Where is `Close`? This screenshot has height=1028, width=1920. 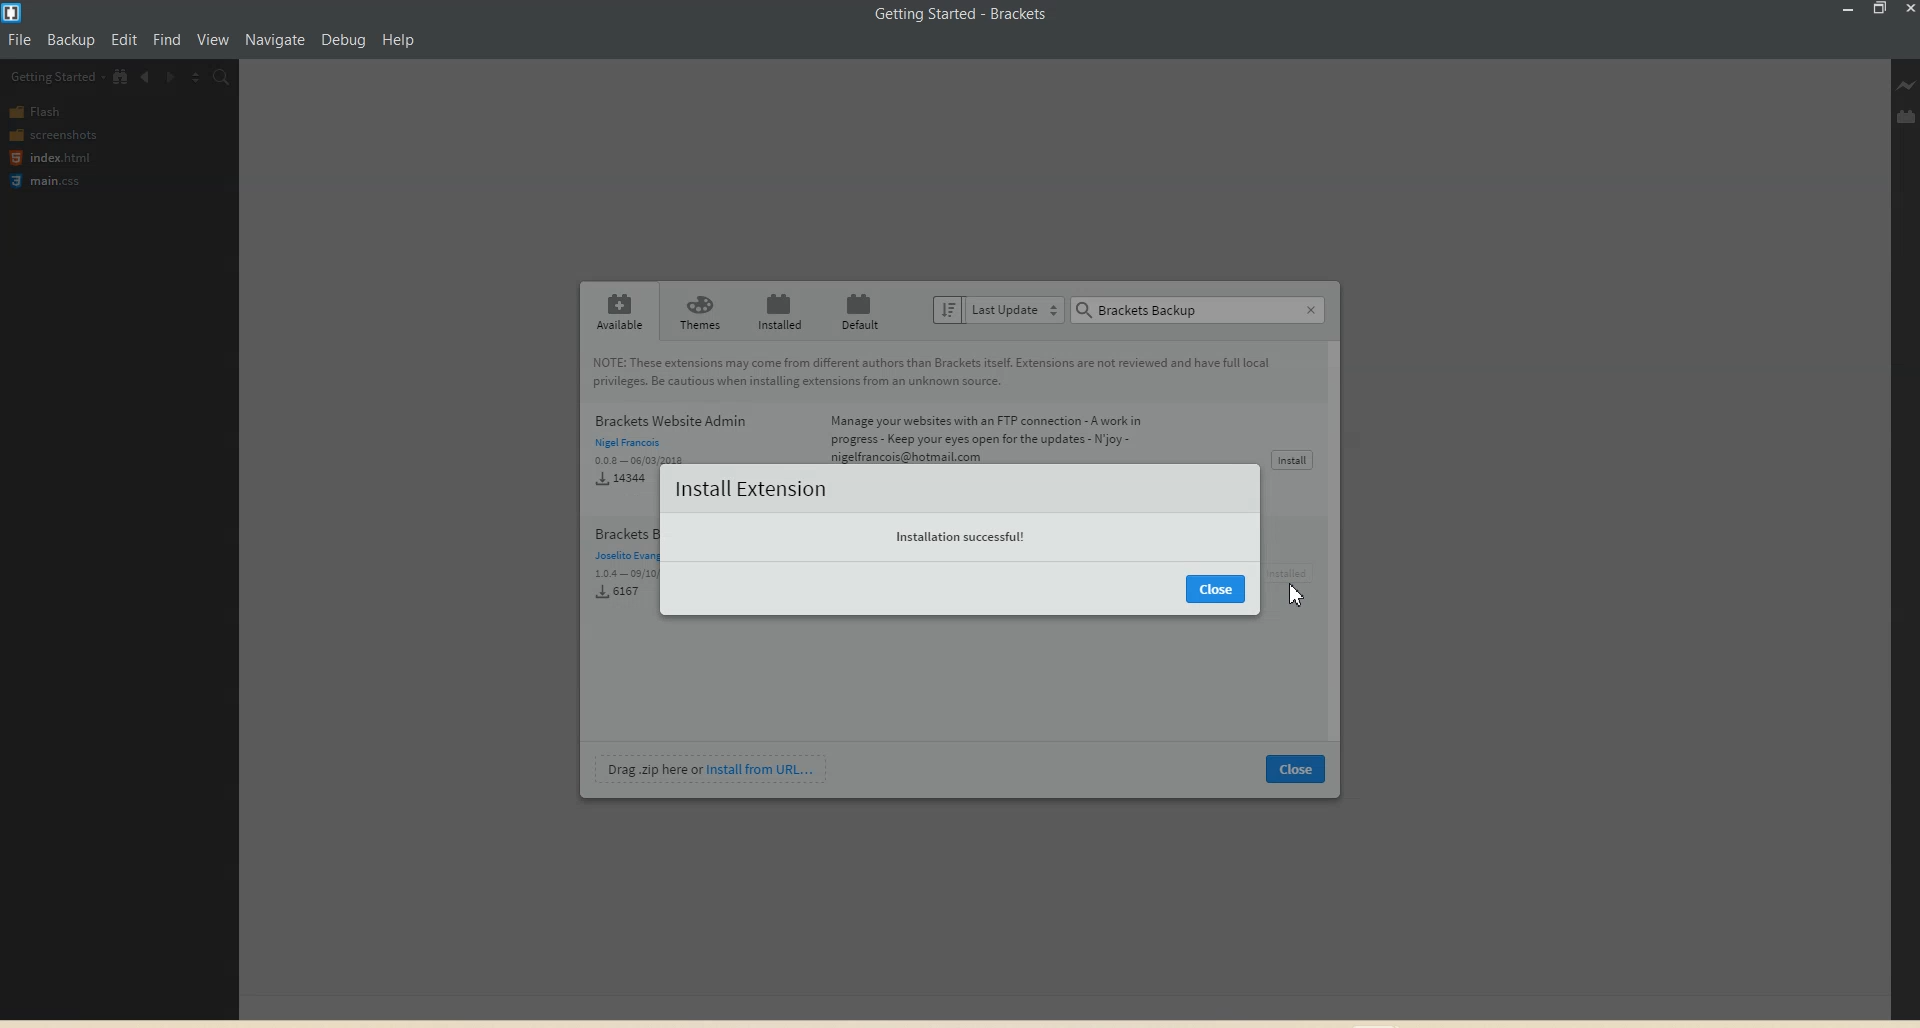 Close is located at coordinates (1217, 589).